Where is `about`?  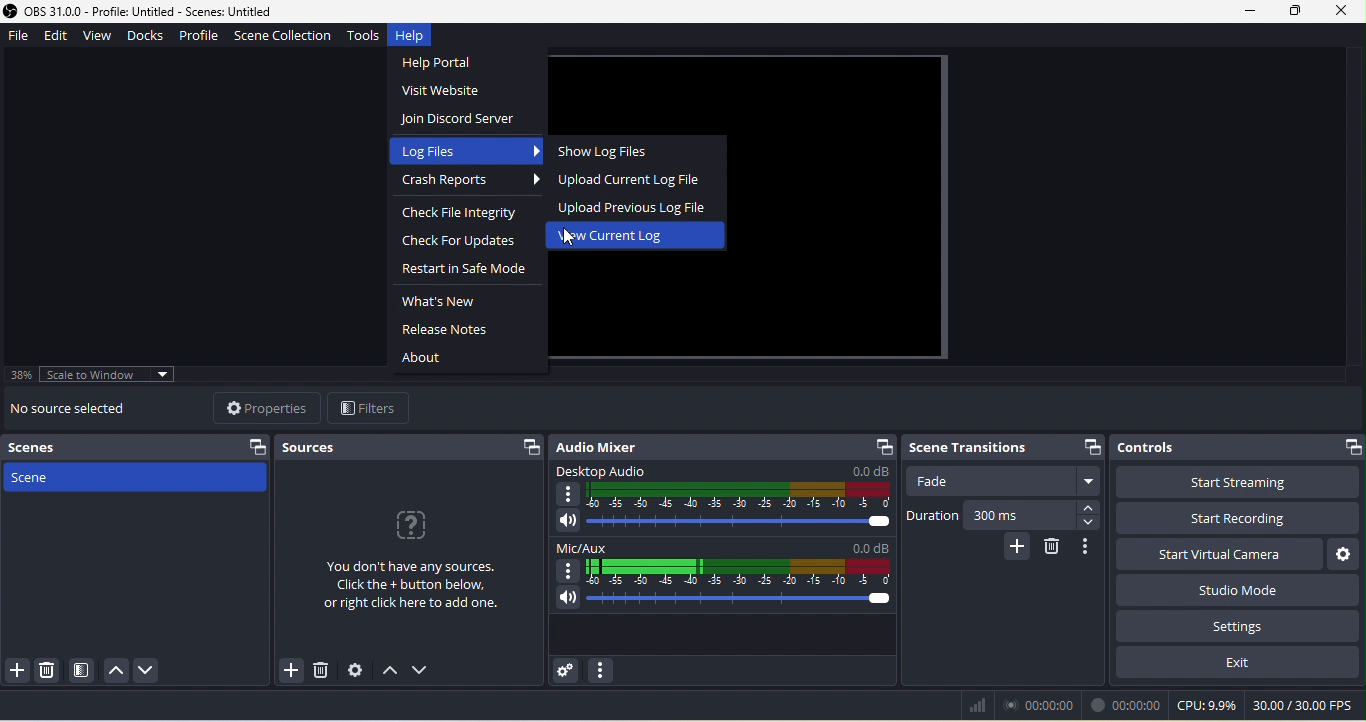
about is located at coordinates (429, 356).